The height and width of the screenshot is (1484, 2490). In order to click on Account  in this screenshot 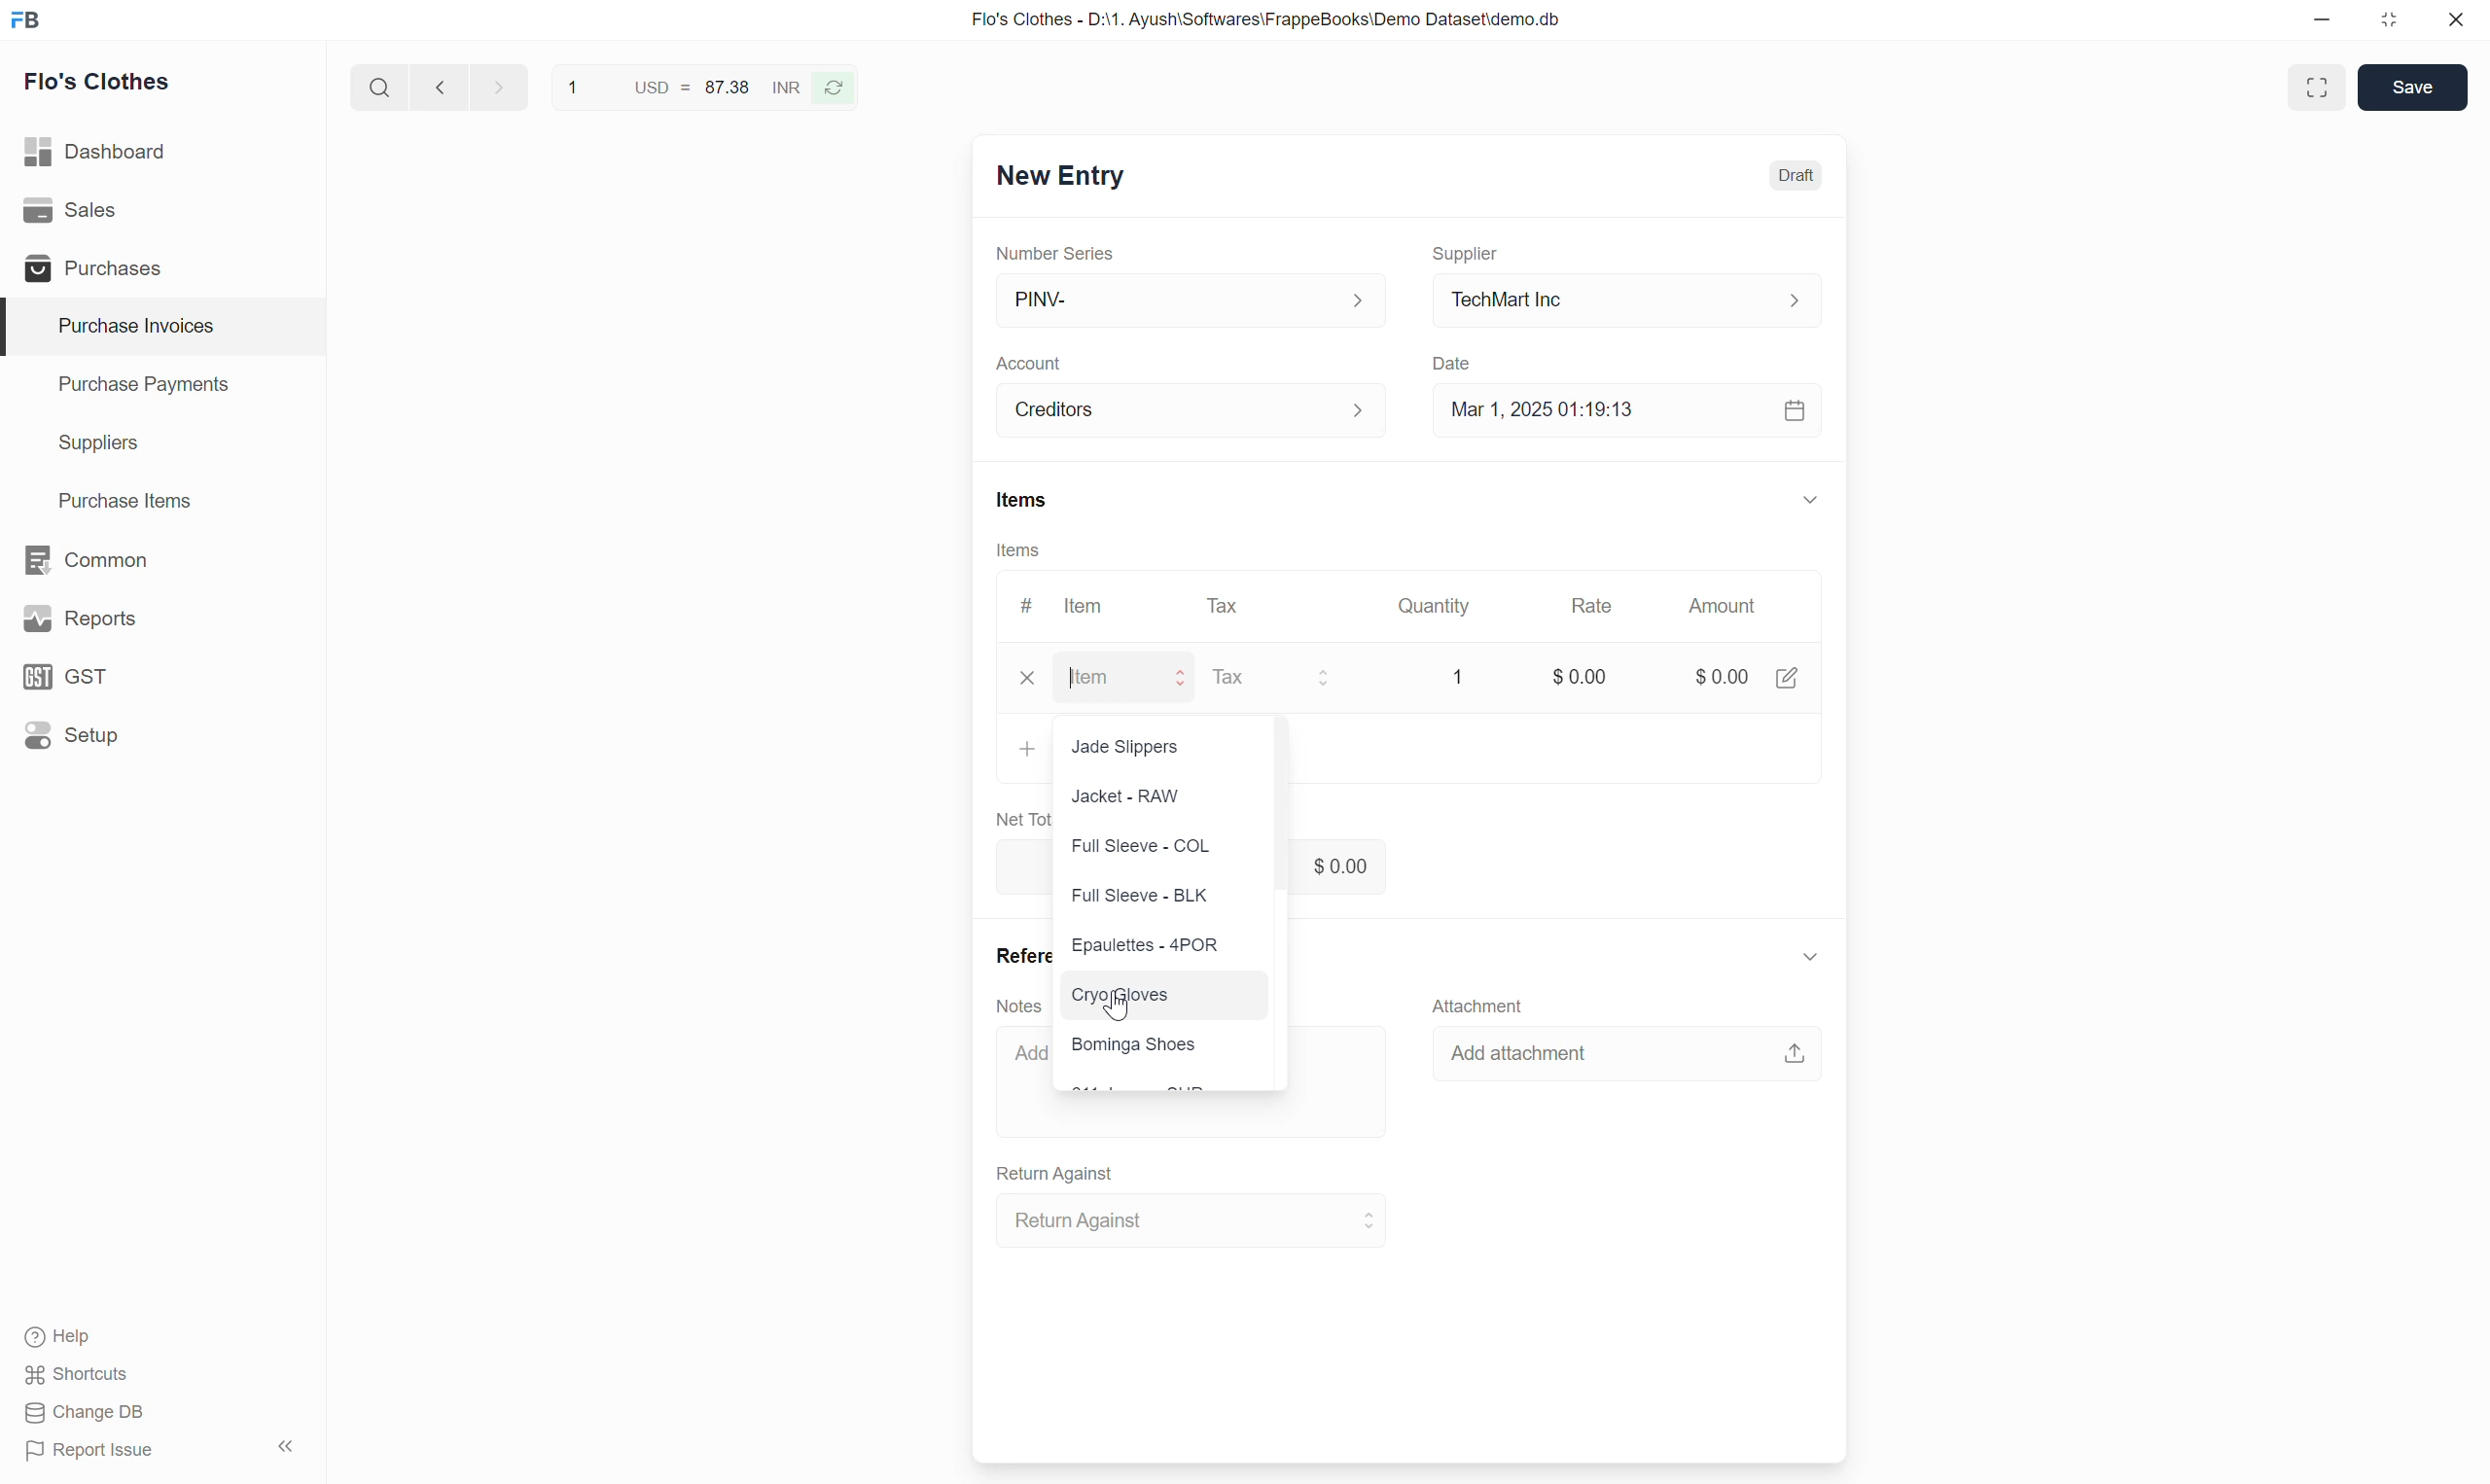, I will do `click(1189, 408)`.